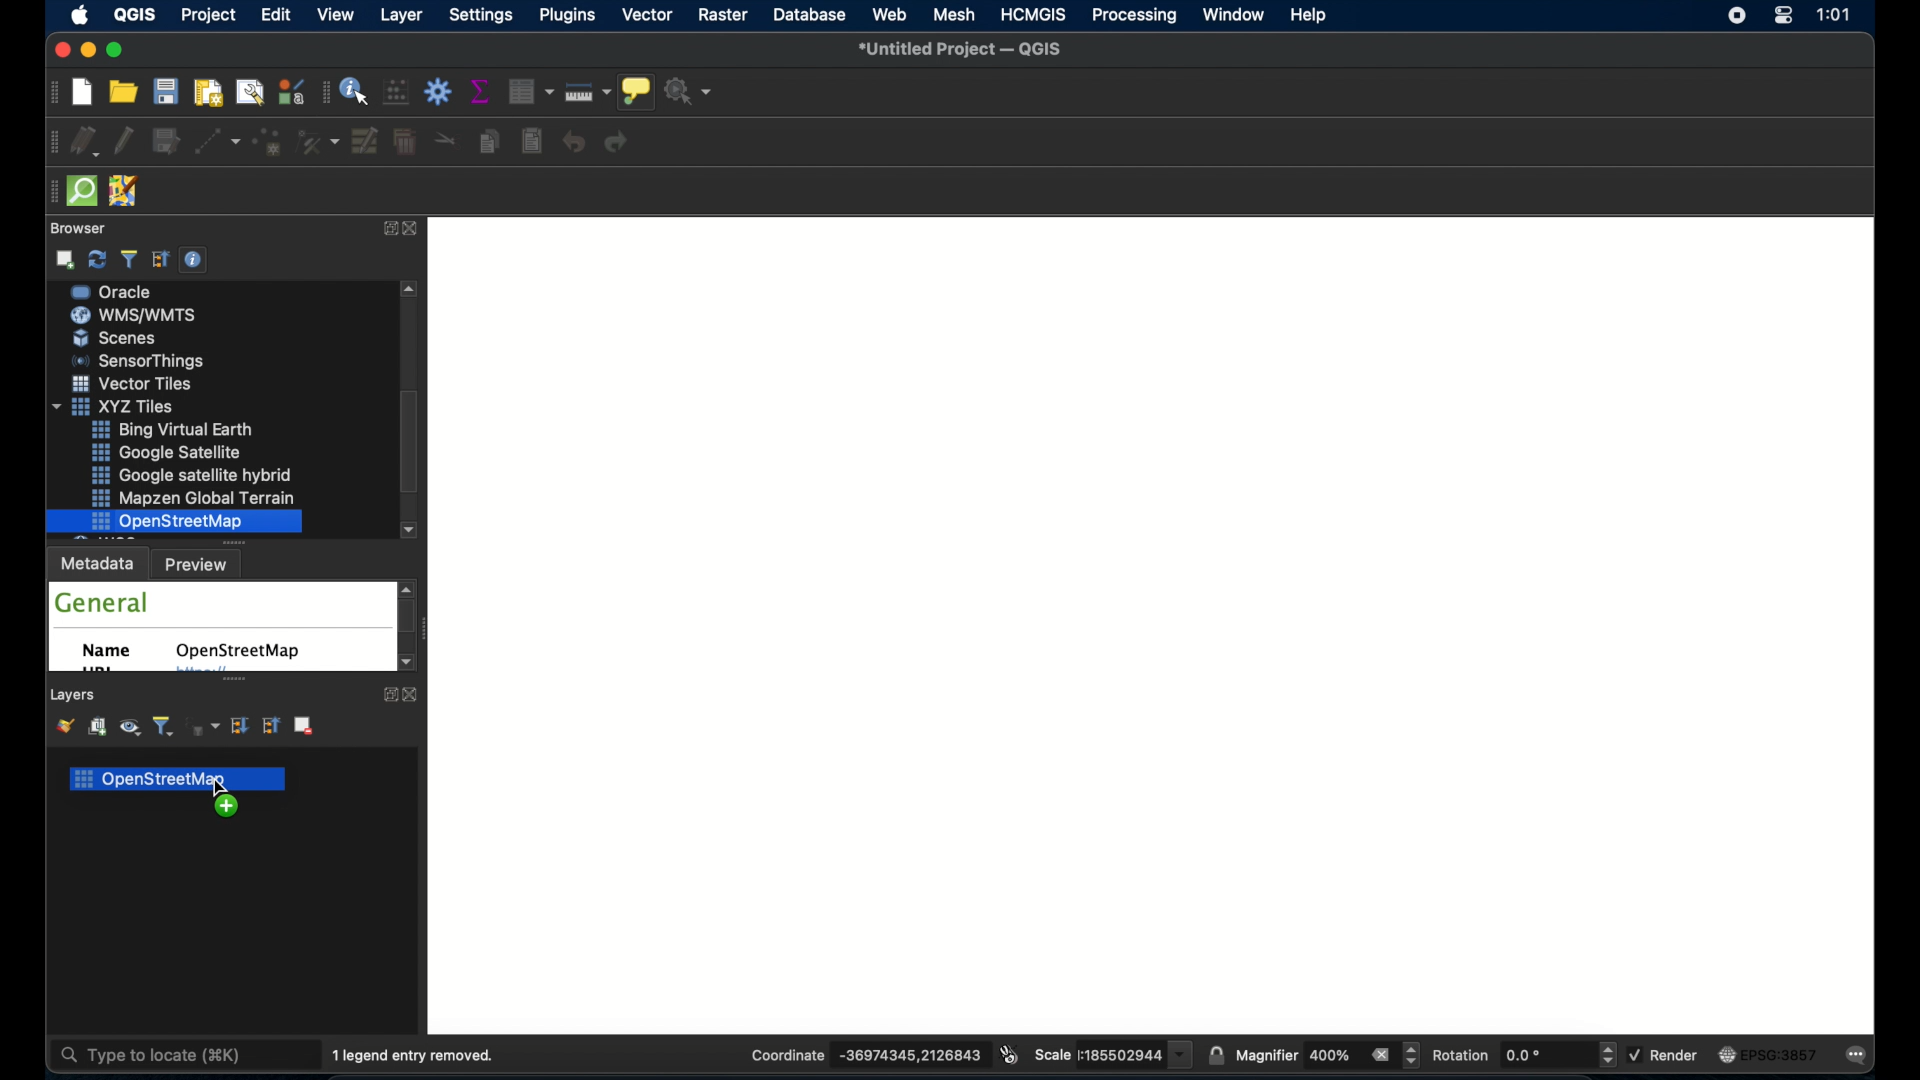  Describe the element at coordinates (45, 189) in the screenshot. I see `drag handle` at that location.